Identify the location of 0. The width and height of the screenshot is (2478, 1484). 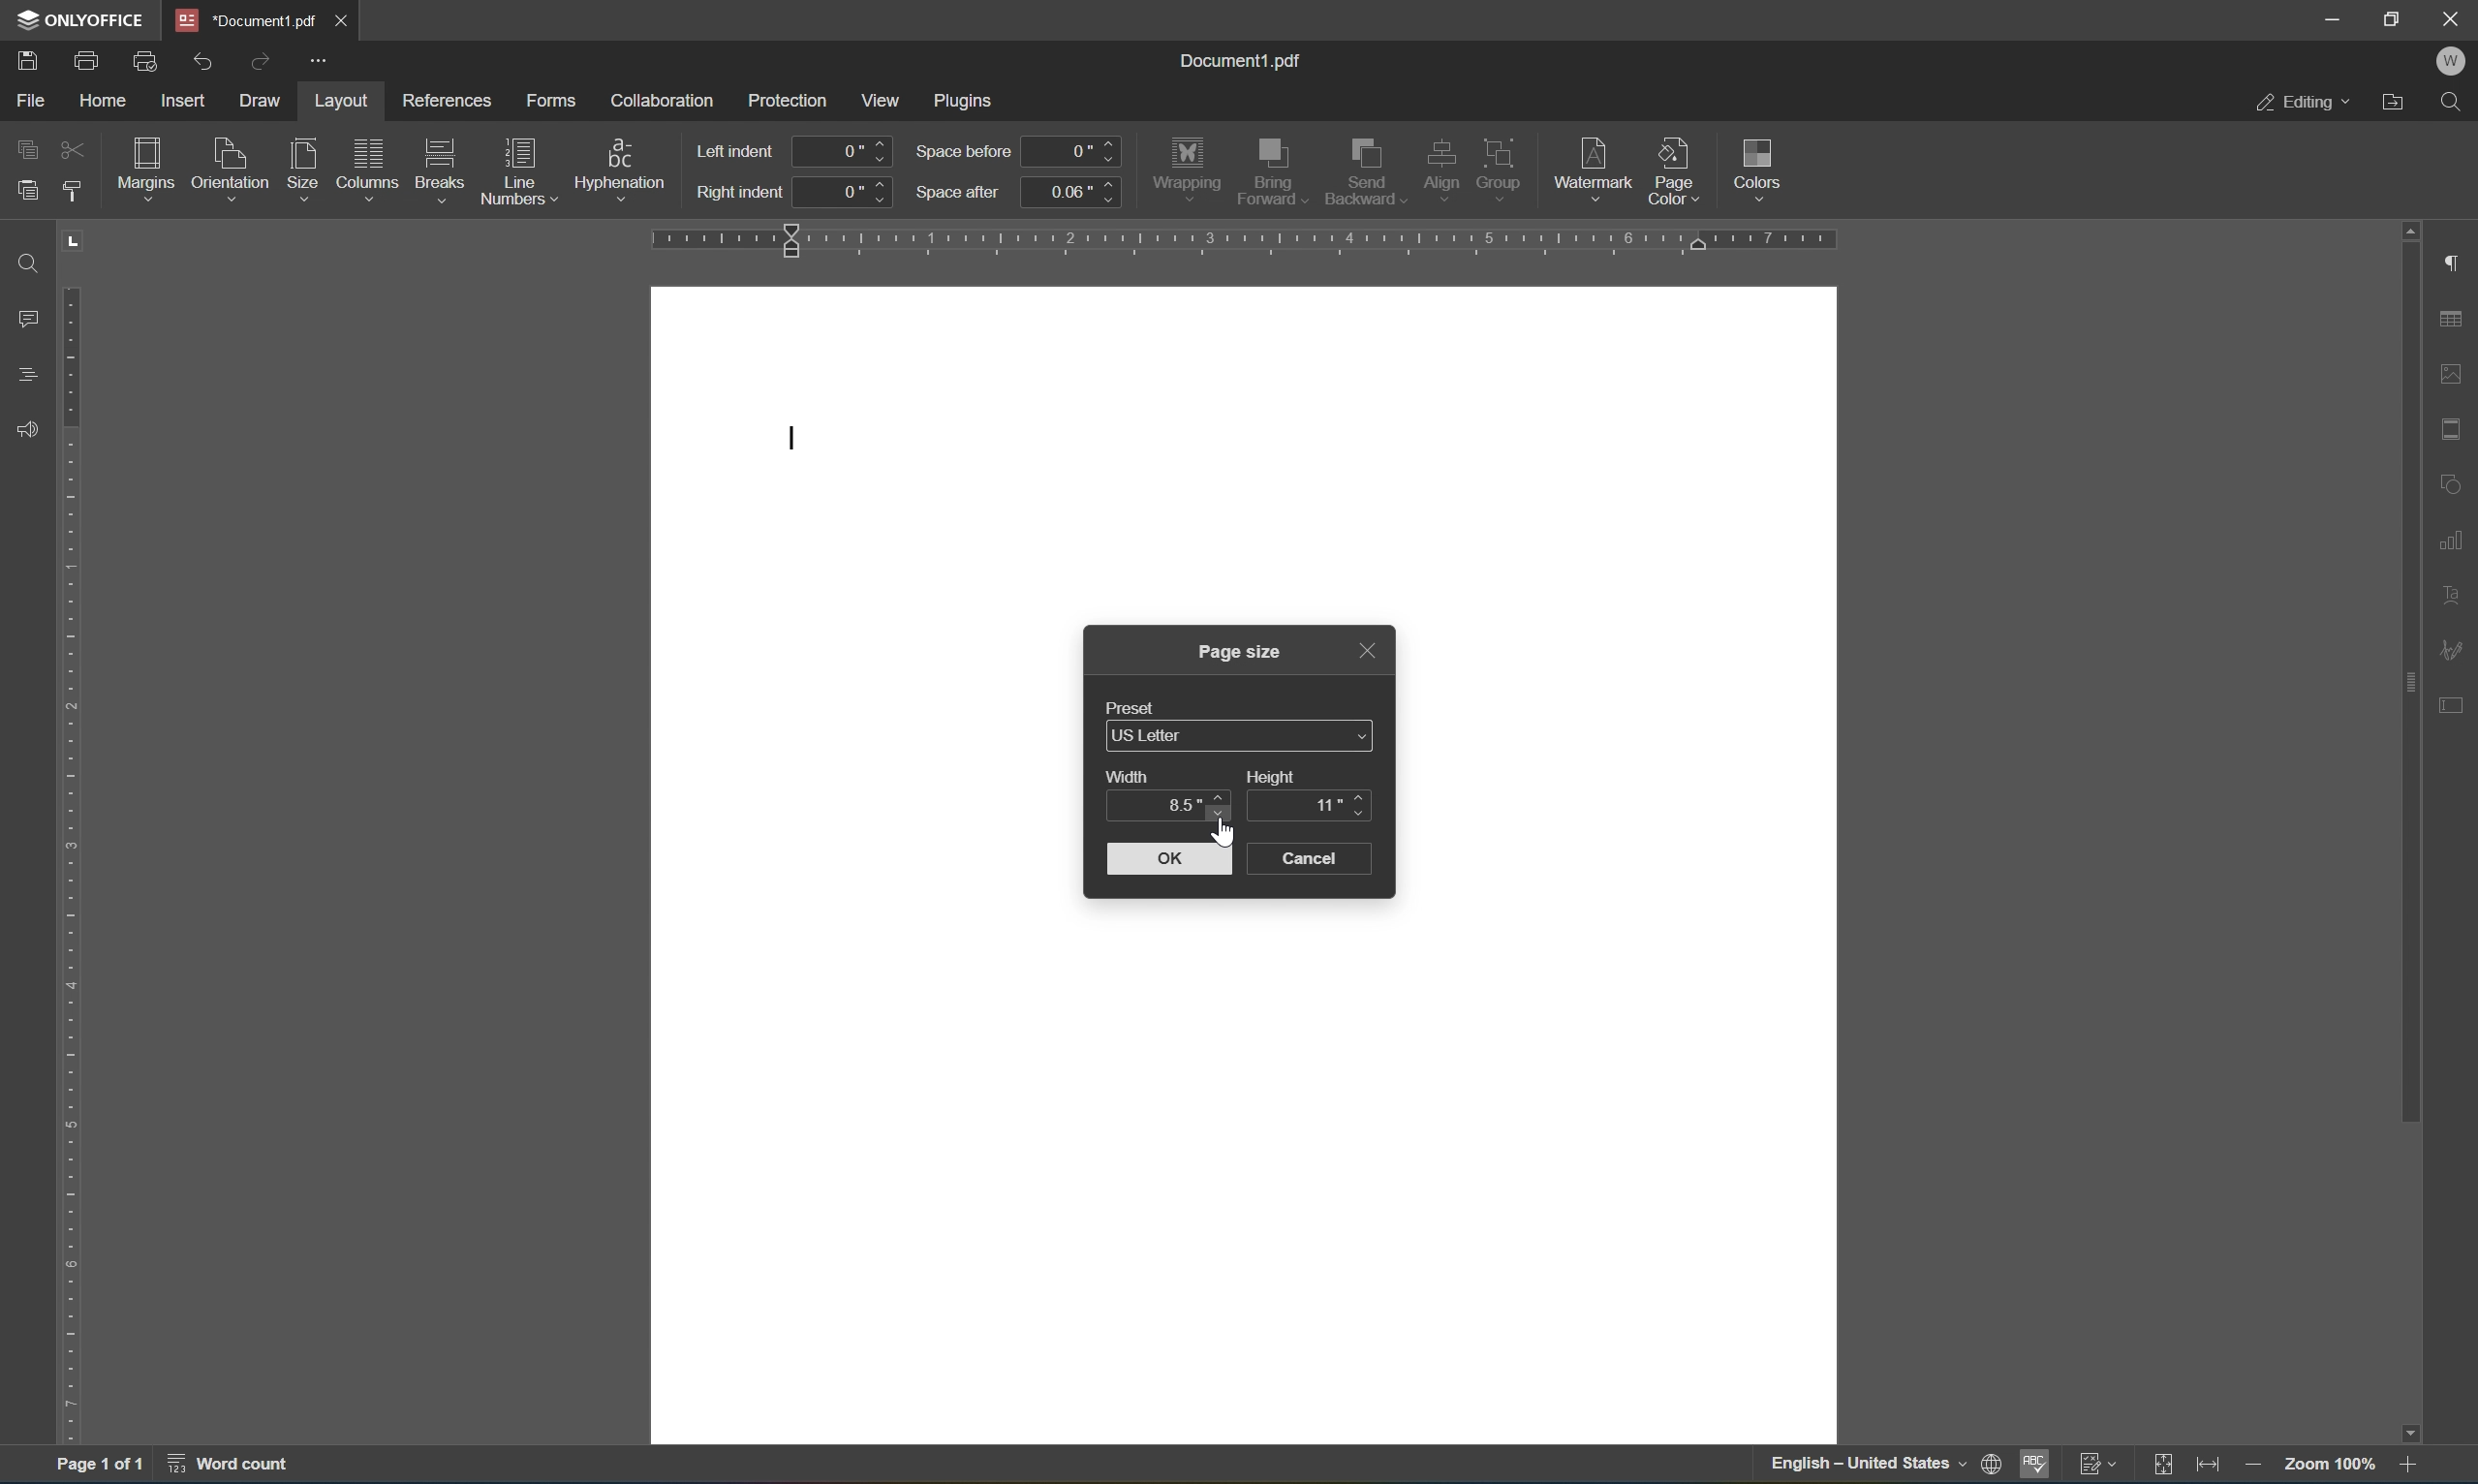
(1075, 151).